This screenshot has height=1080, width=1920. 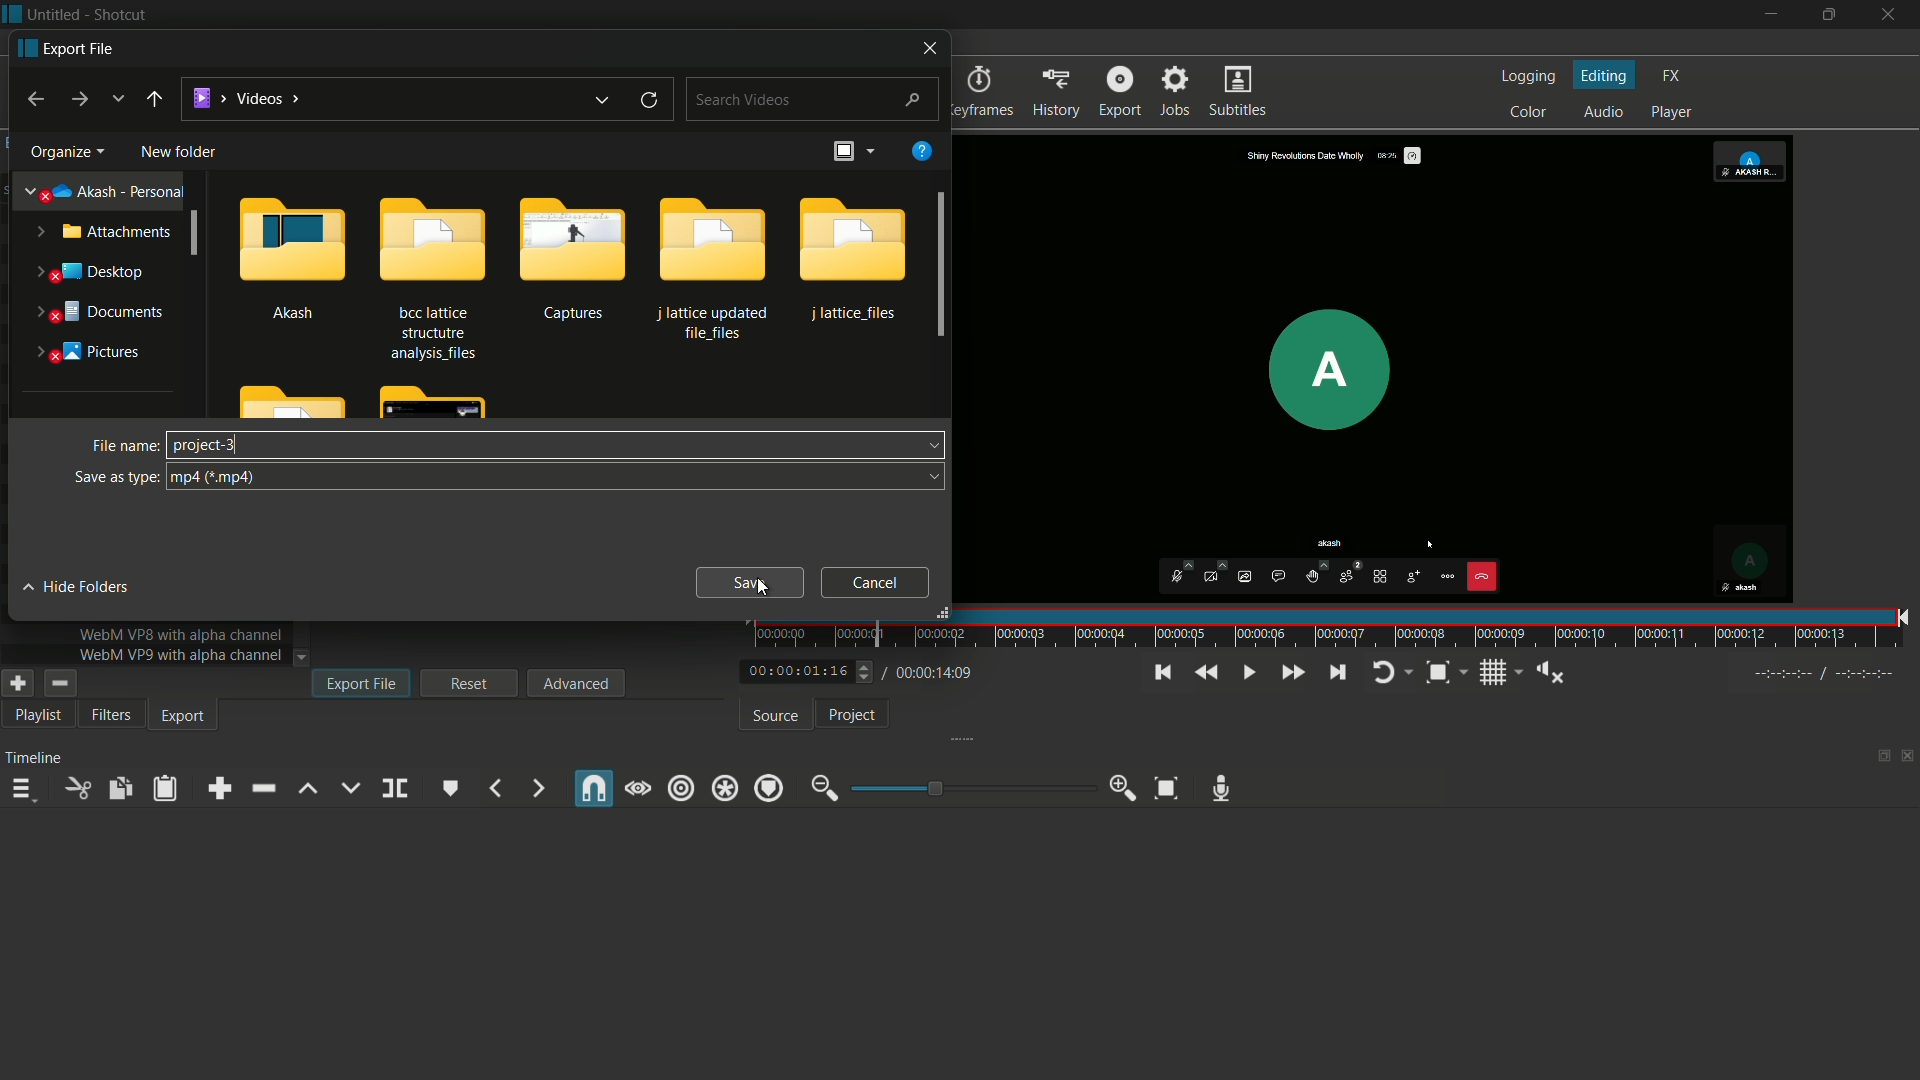 I want to click on folder-3, so click(x=572, y=256).